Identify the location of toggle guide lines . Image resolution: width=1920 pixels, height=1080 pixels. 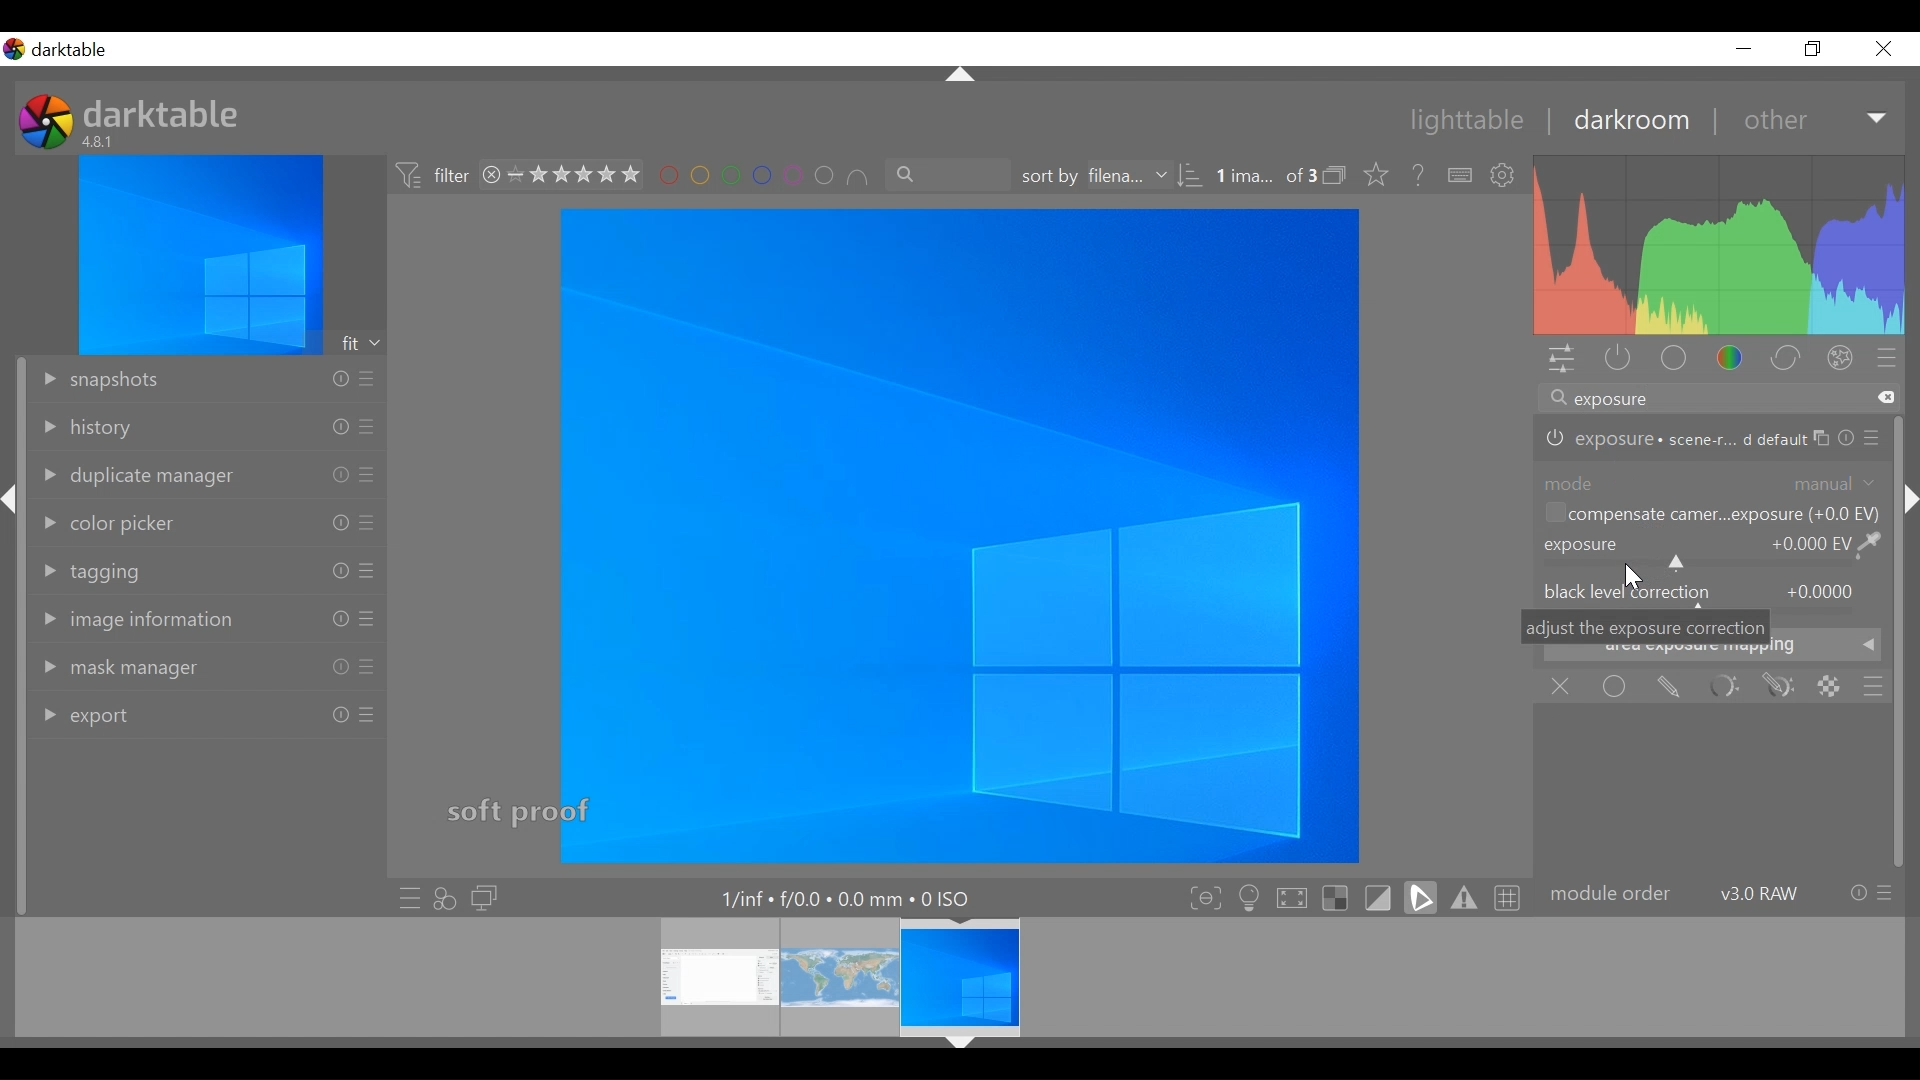
(1509, 898).